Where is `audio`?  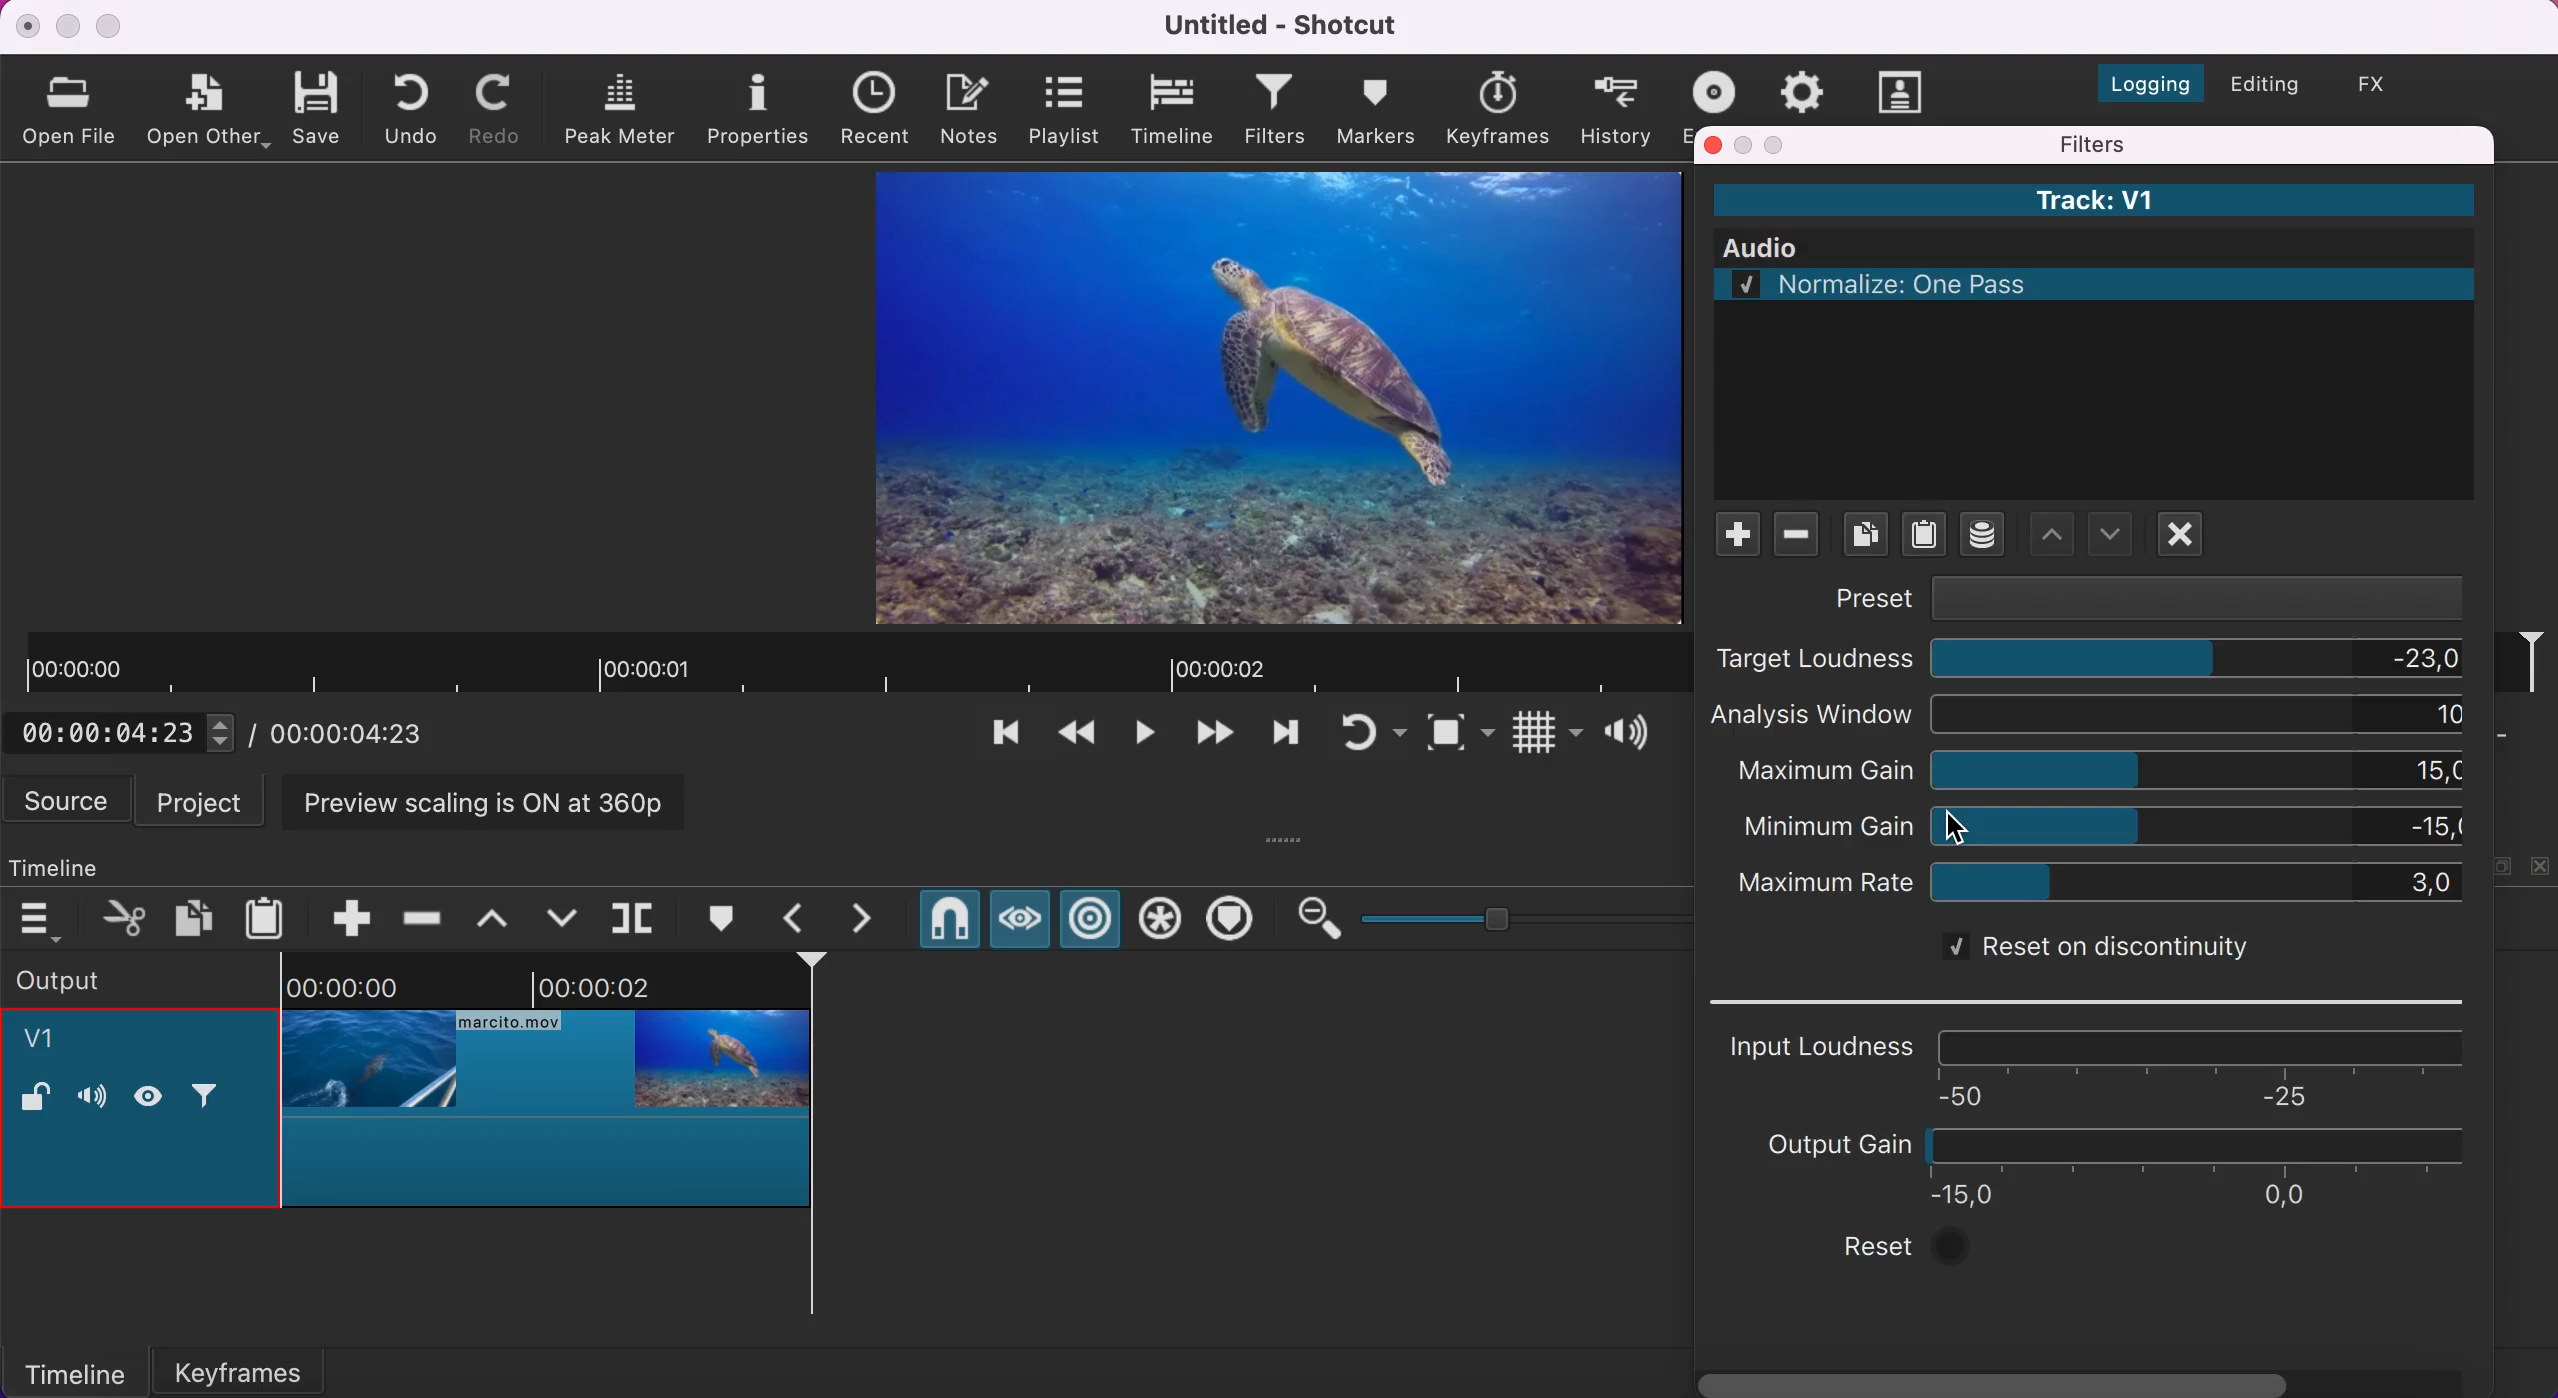 audio is located at coordinates (2106, 250).